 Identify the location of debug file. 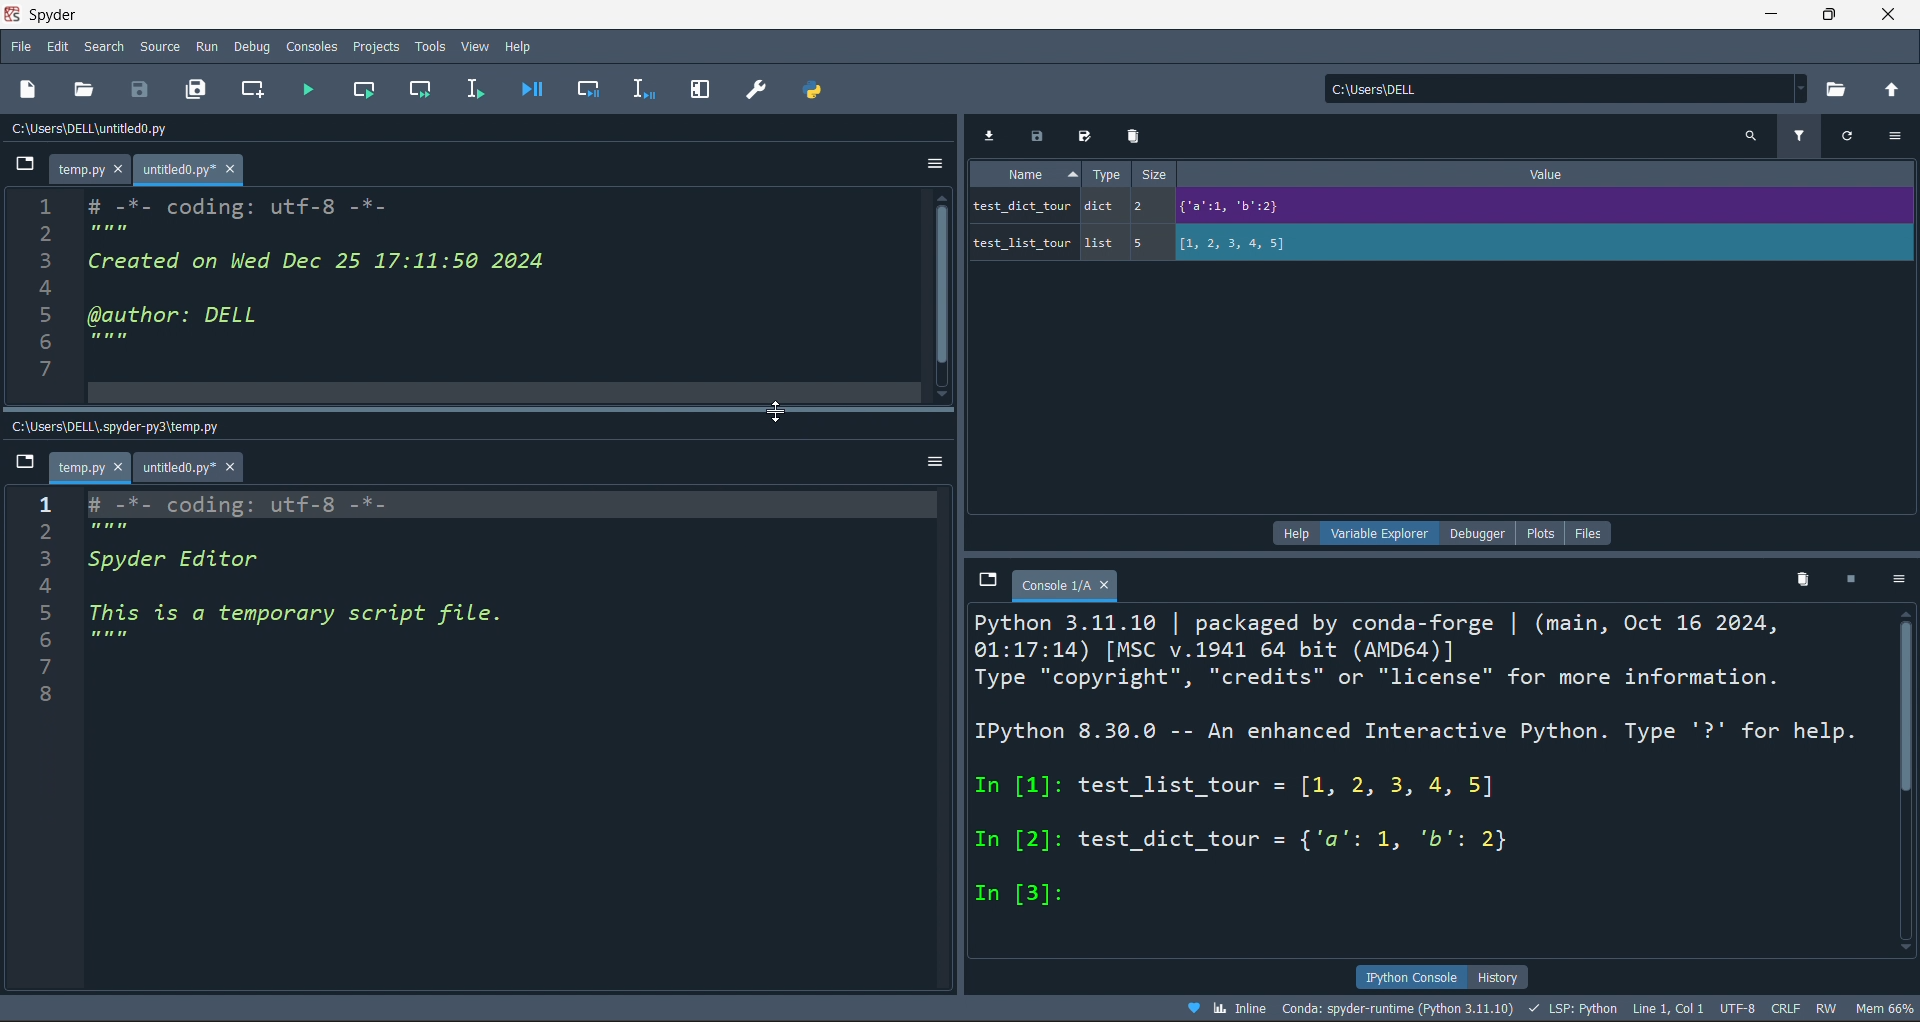
(538, 90).